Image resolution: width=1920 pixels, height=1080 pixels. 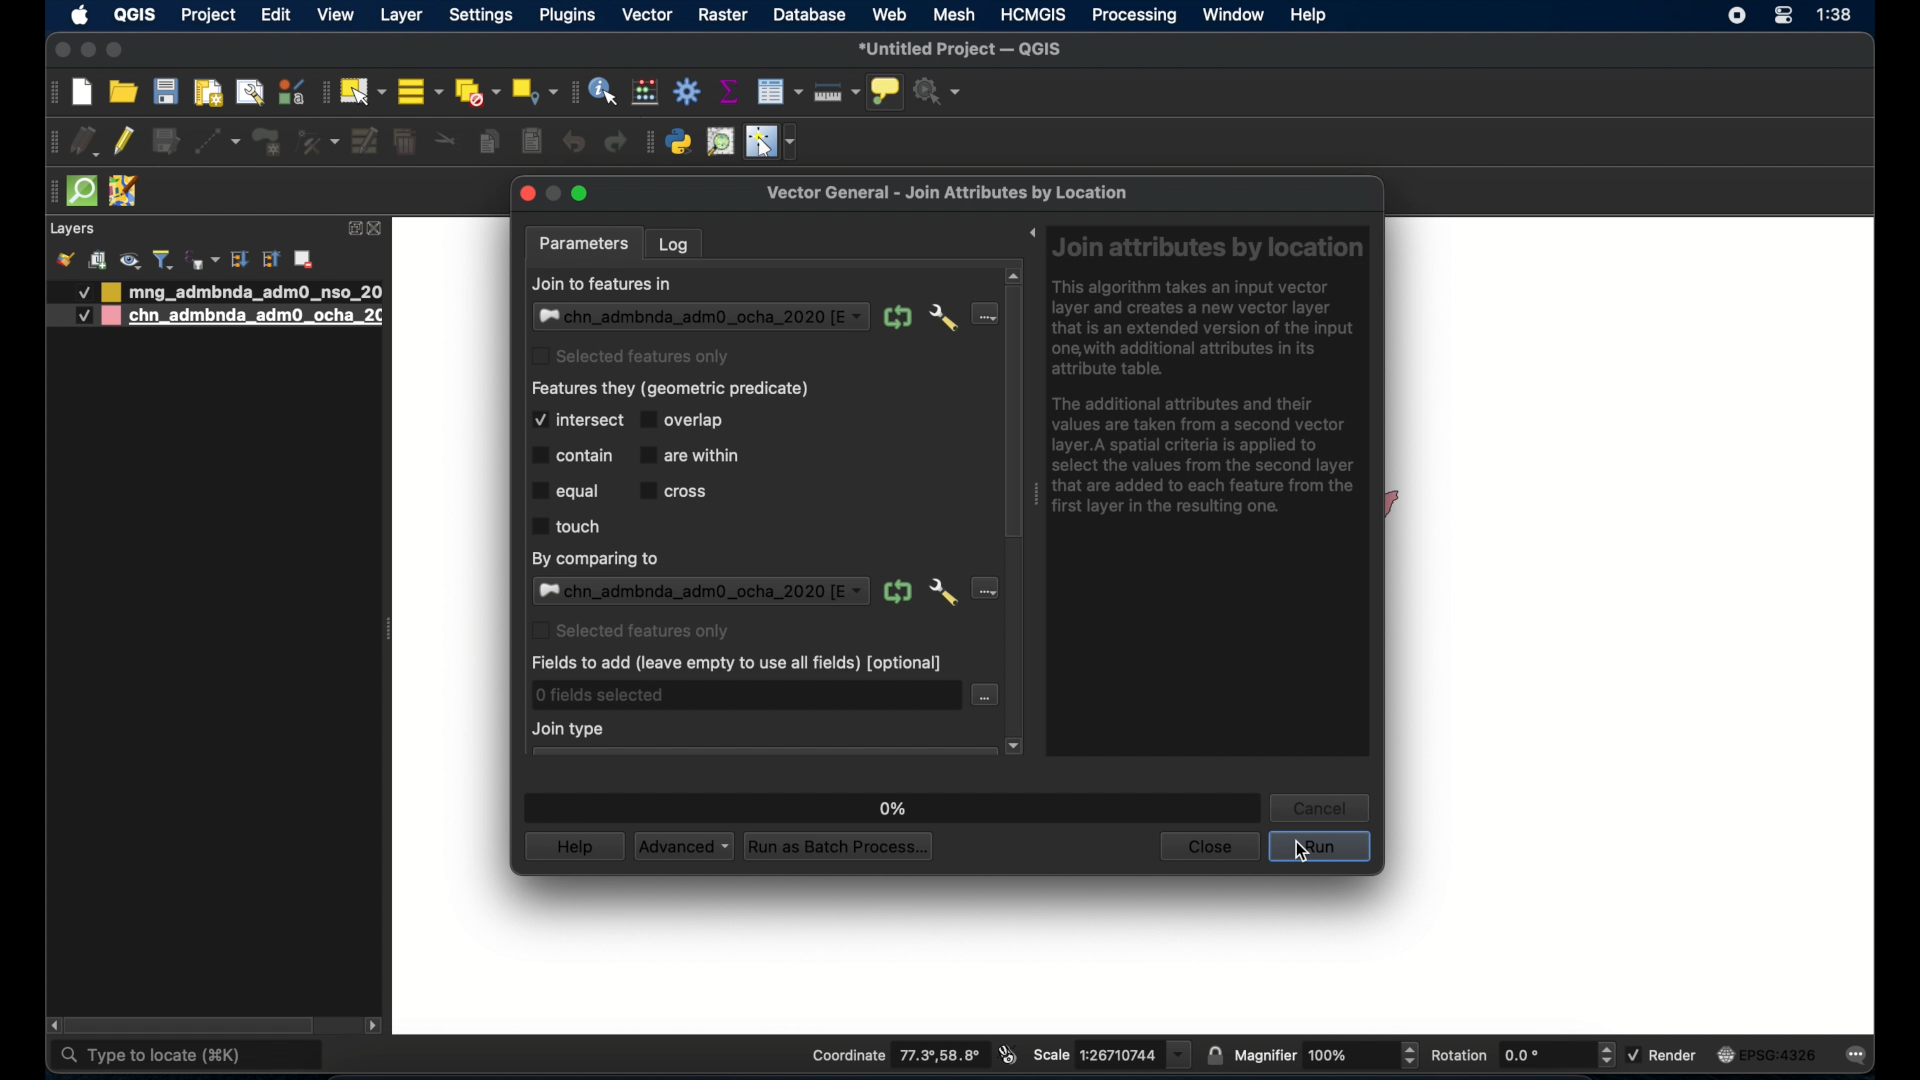 What do you see at coordinates (1111, 1054) in the screenshot?
I see `scale` at bounding box center [1111, 1054].